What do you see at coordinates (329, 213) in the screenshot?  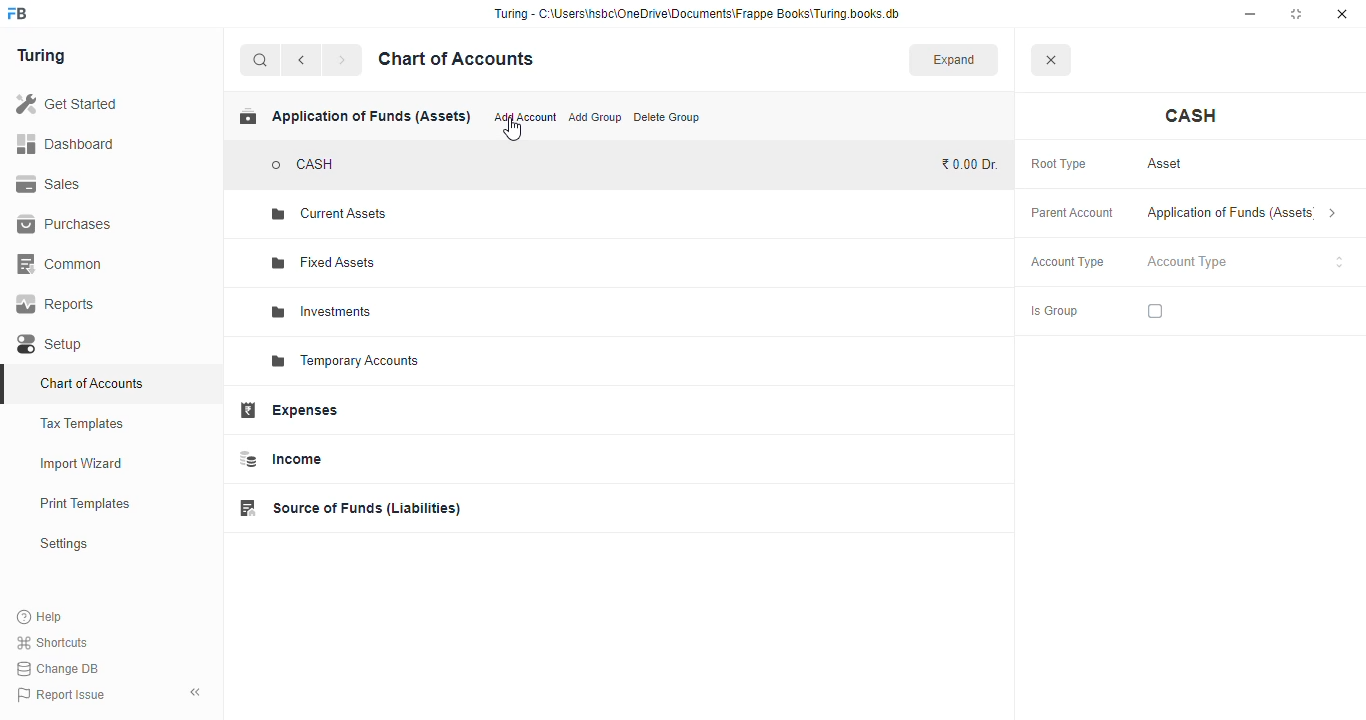 I see `current assets` at bounding box center [329, 213].